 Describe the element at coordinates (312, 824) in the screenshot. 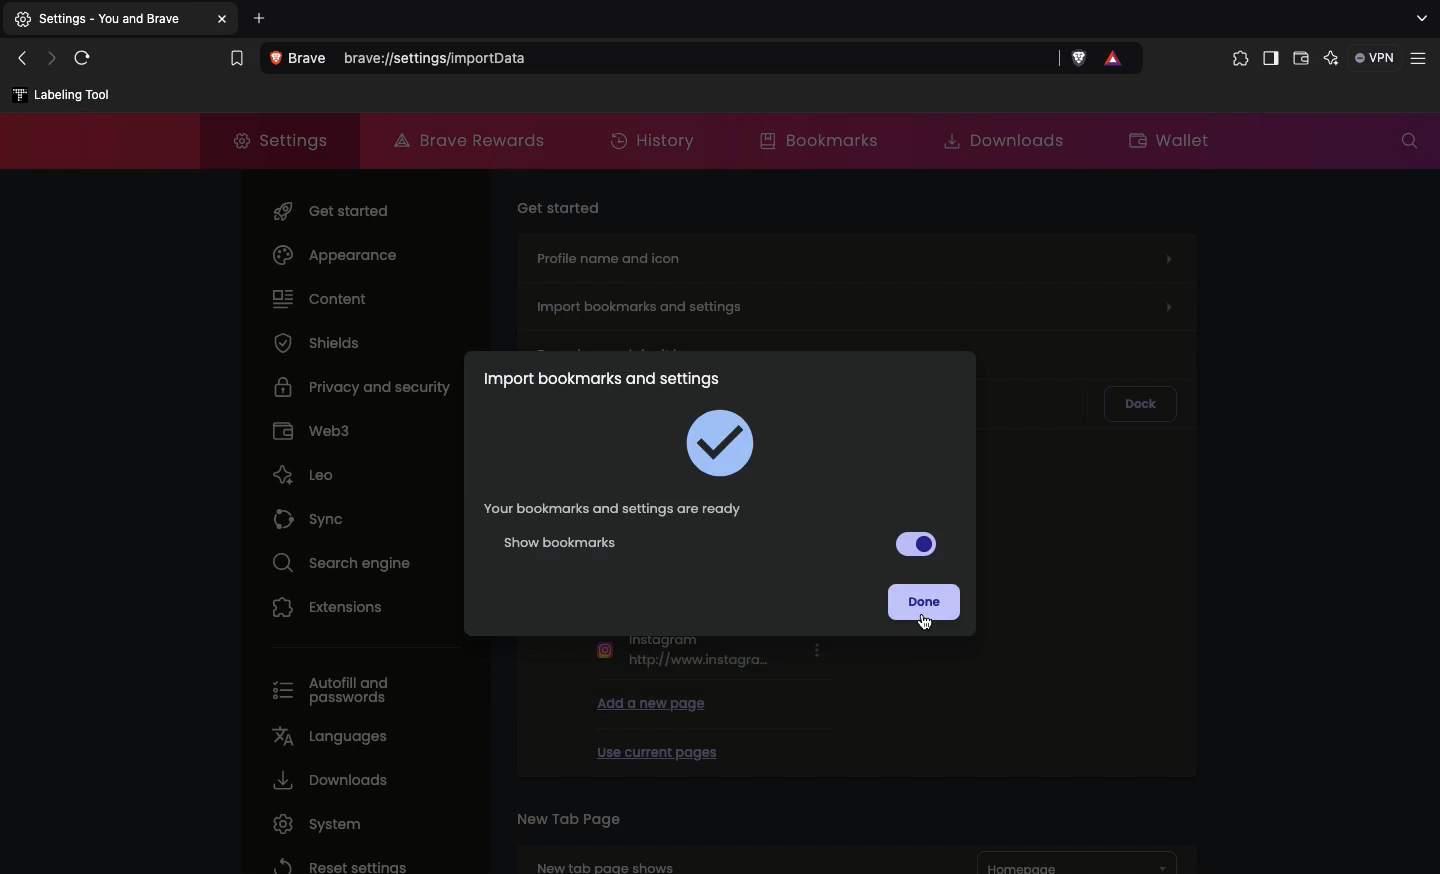

I see `System` at that location.